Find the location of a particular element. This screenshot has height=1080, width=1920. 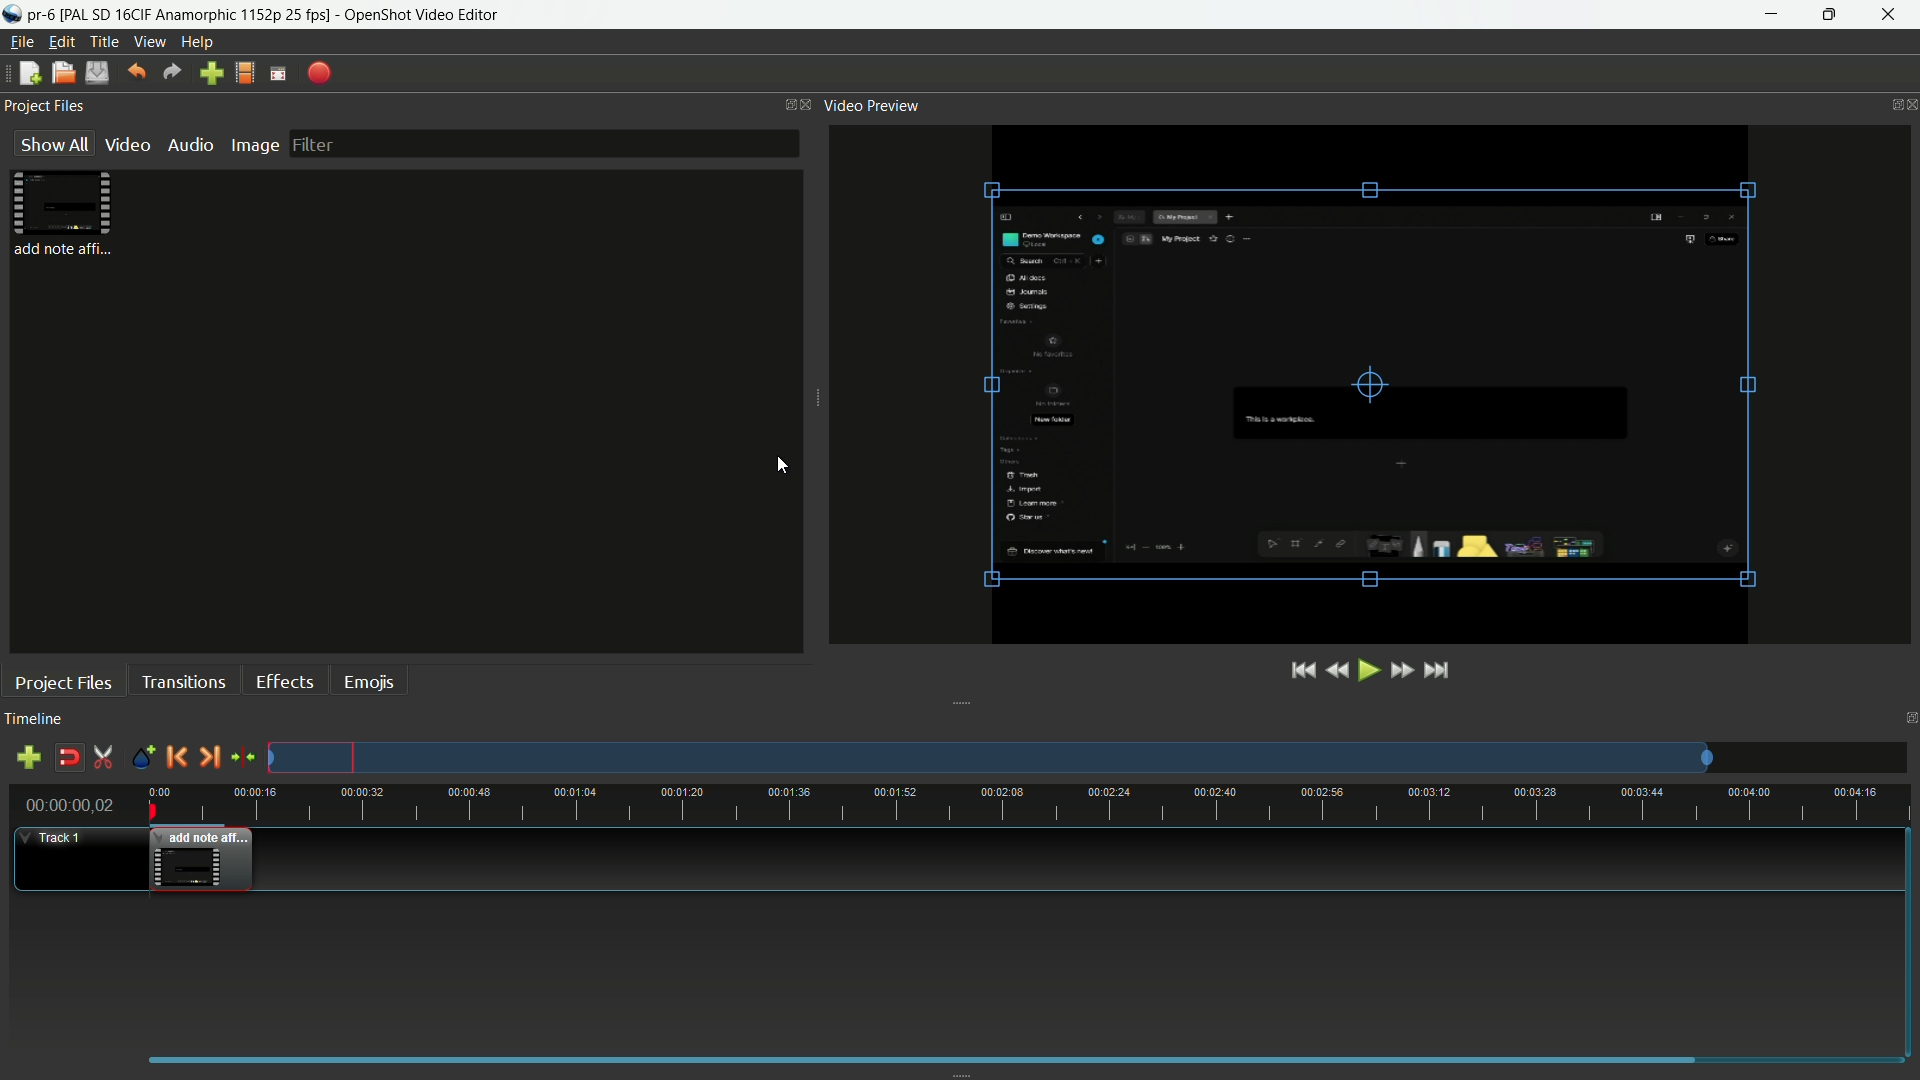

import file is located at coordinates (210, 73).